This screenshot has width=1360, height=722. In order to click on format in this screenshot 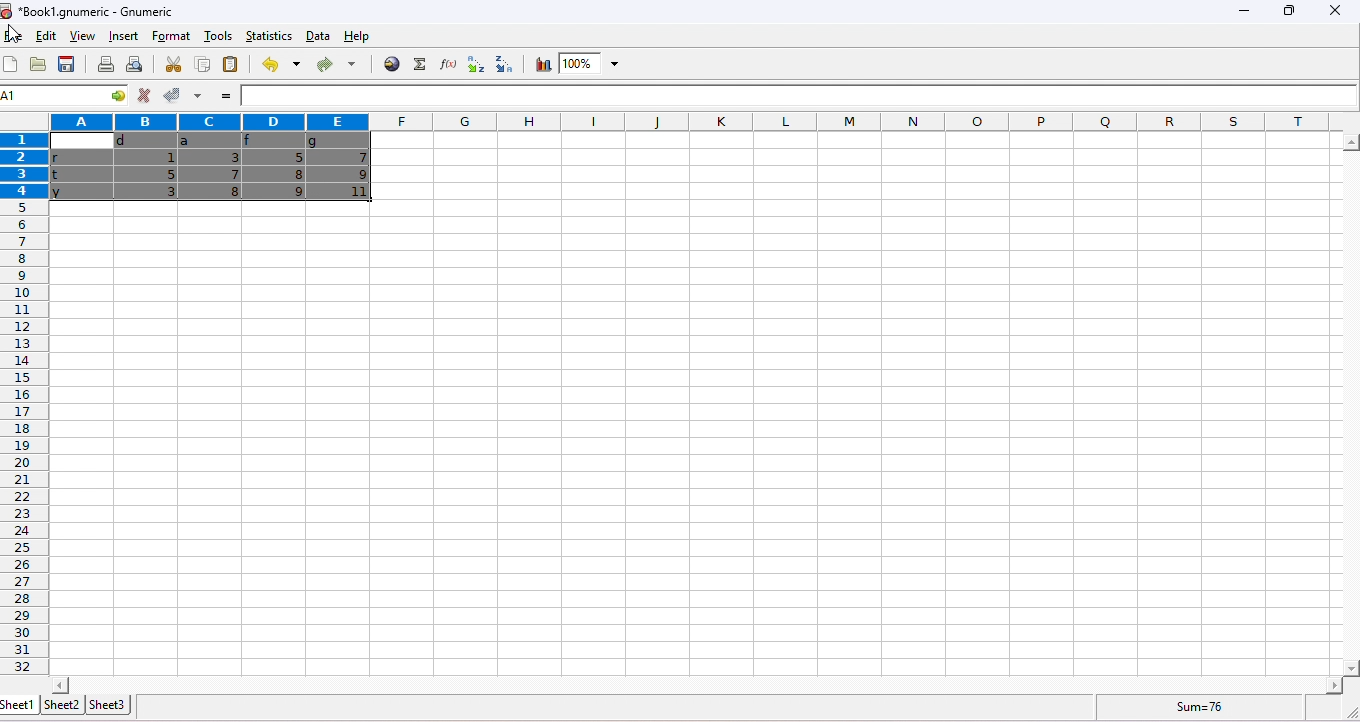, I will do `click(173, 35)`.